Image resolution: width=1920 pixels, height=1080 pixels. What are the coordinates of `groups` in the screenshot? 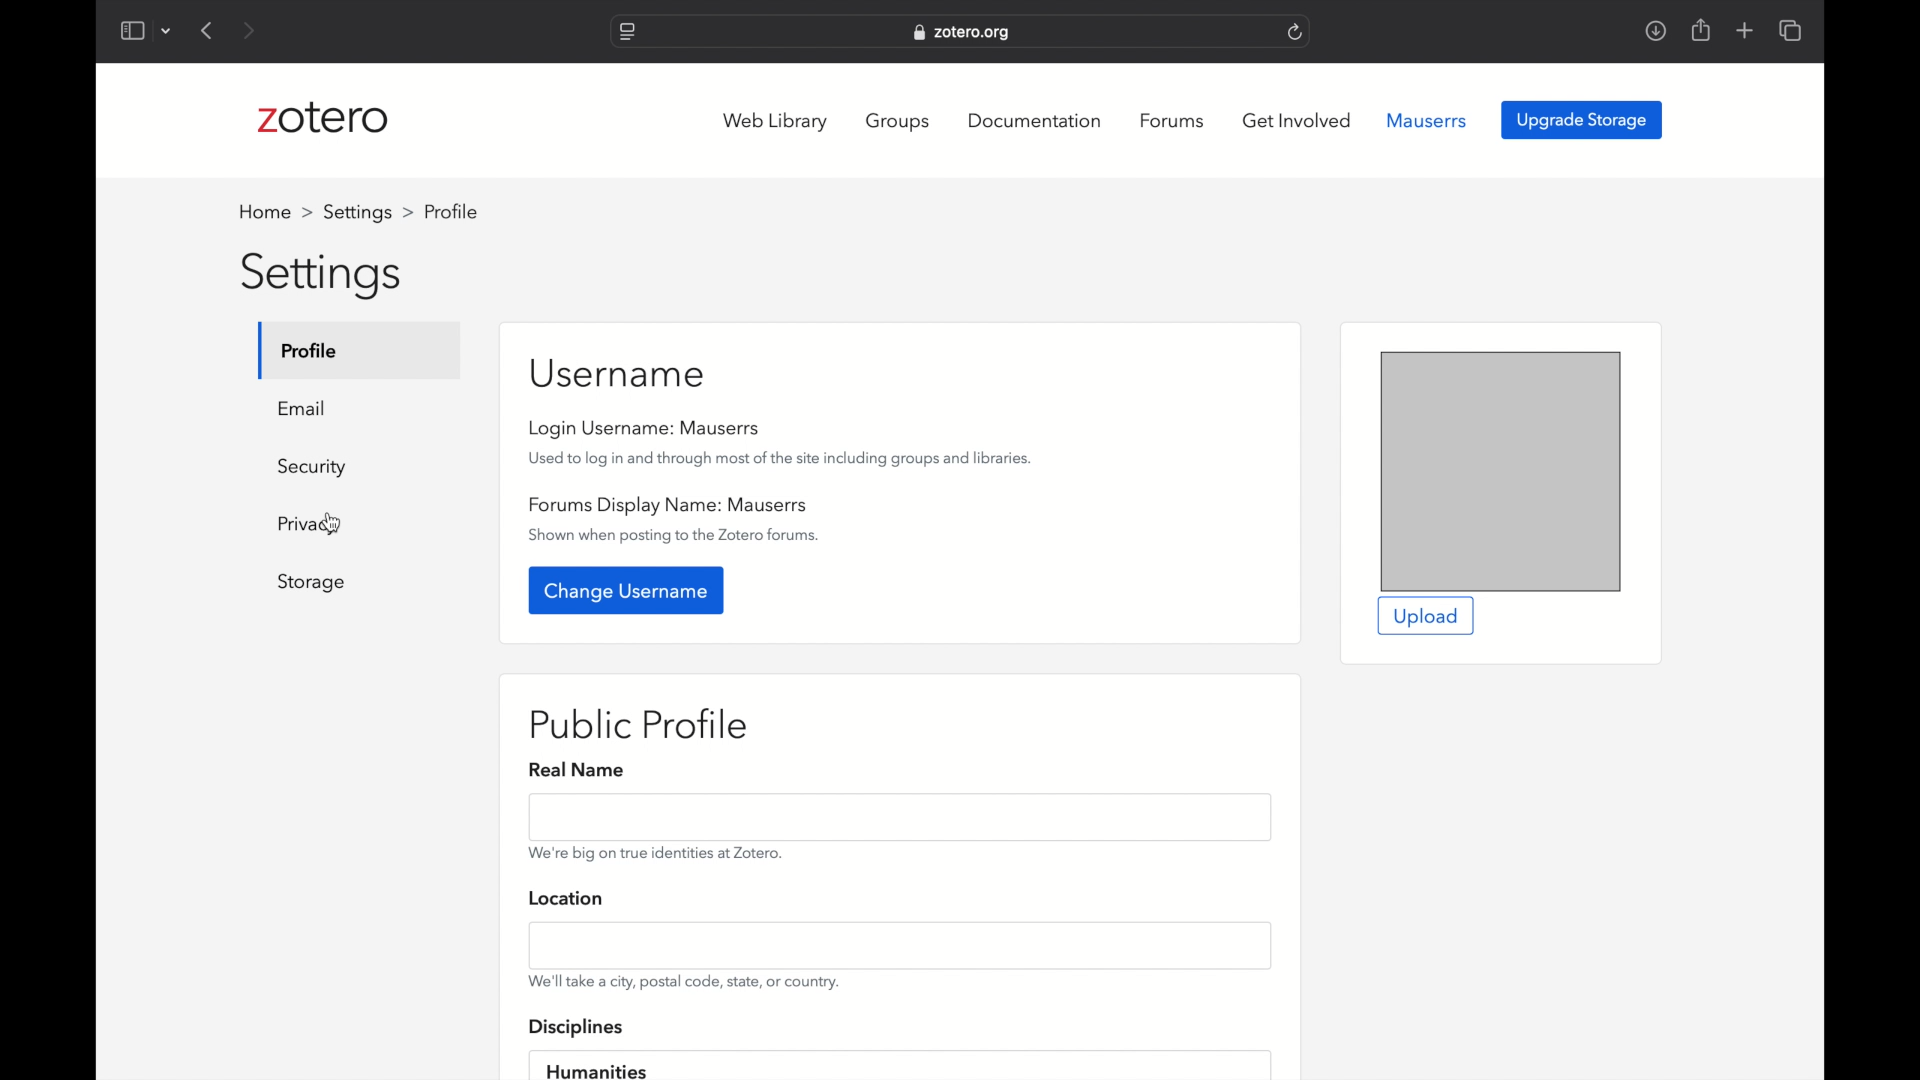 It's located at (900, 121).